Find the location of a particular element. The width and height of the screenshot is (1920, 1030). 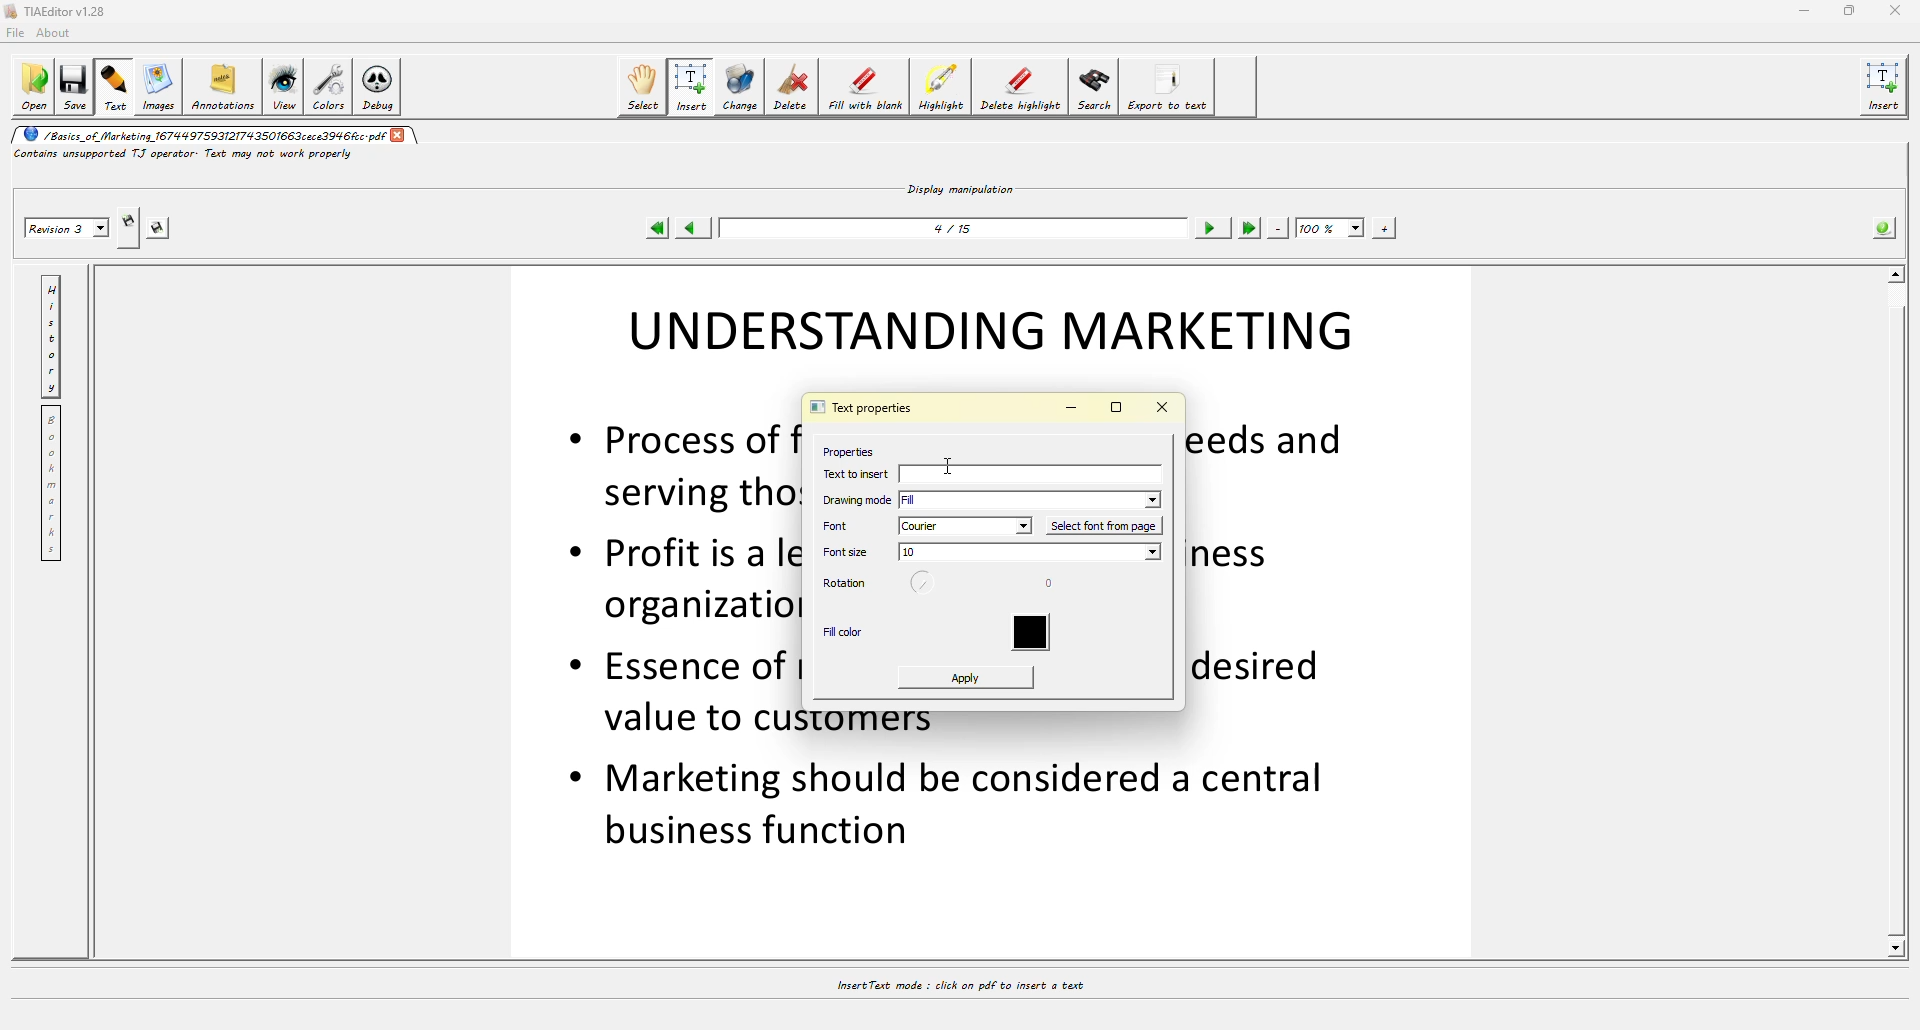

maximize is located at coordinates (1849, 11).